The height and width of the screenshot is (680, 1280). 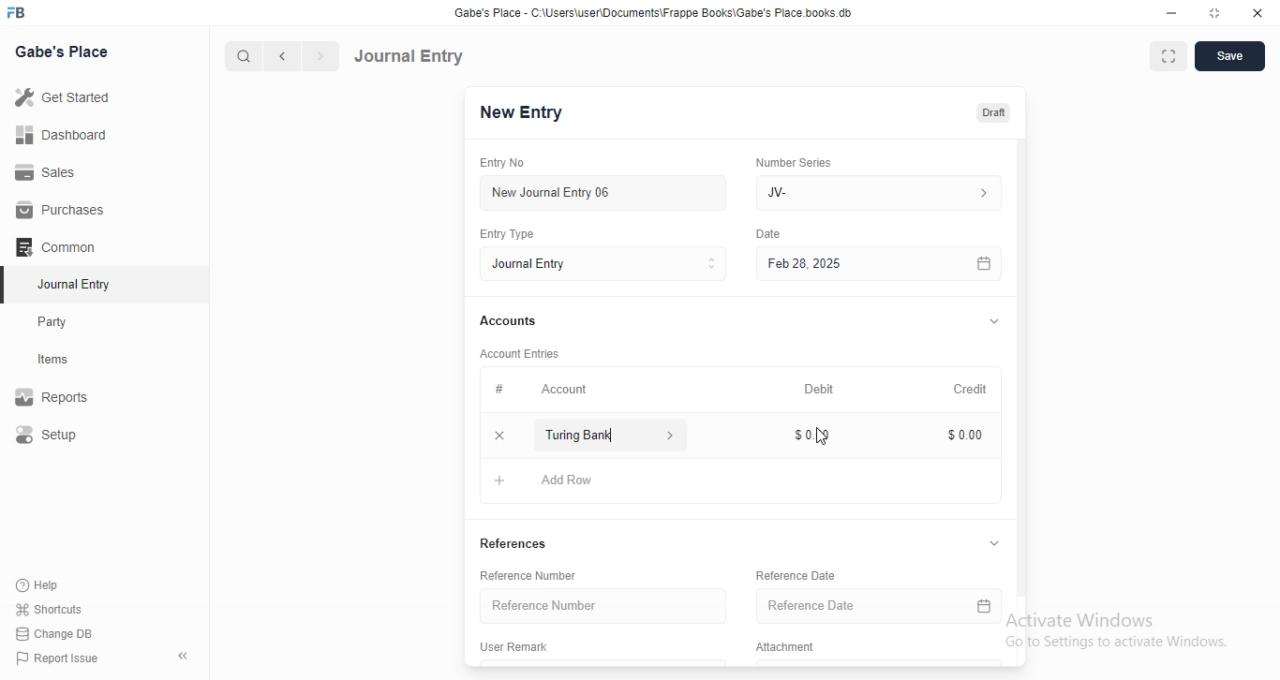 I want to click on collapse, so click(x=993, y=323).